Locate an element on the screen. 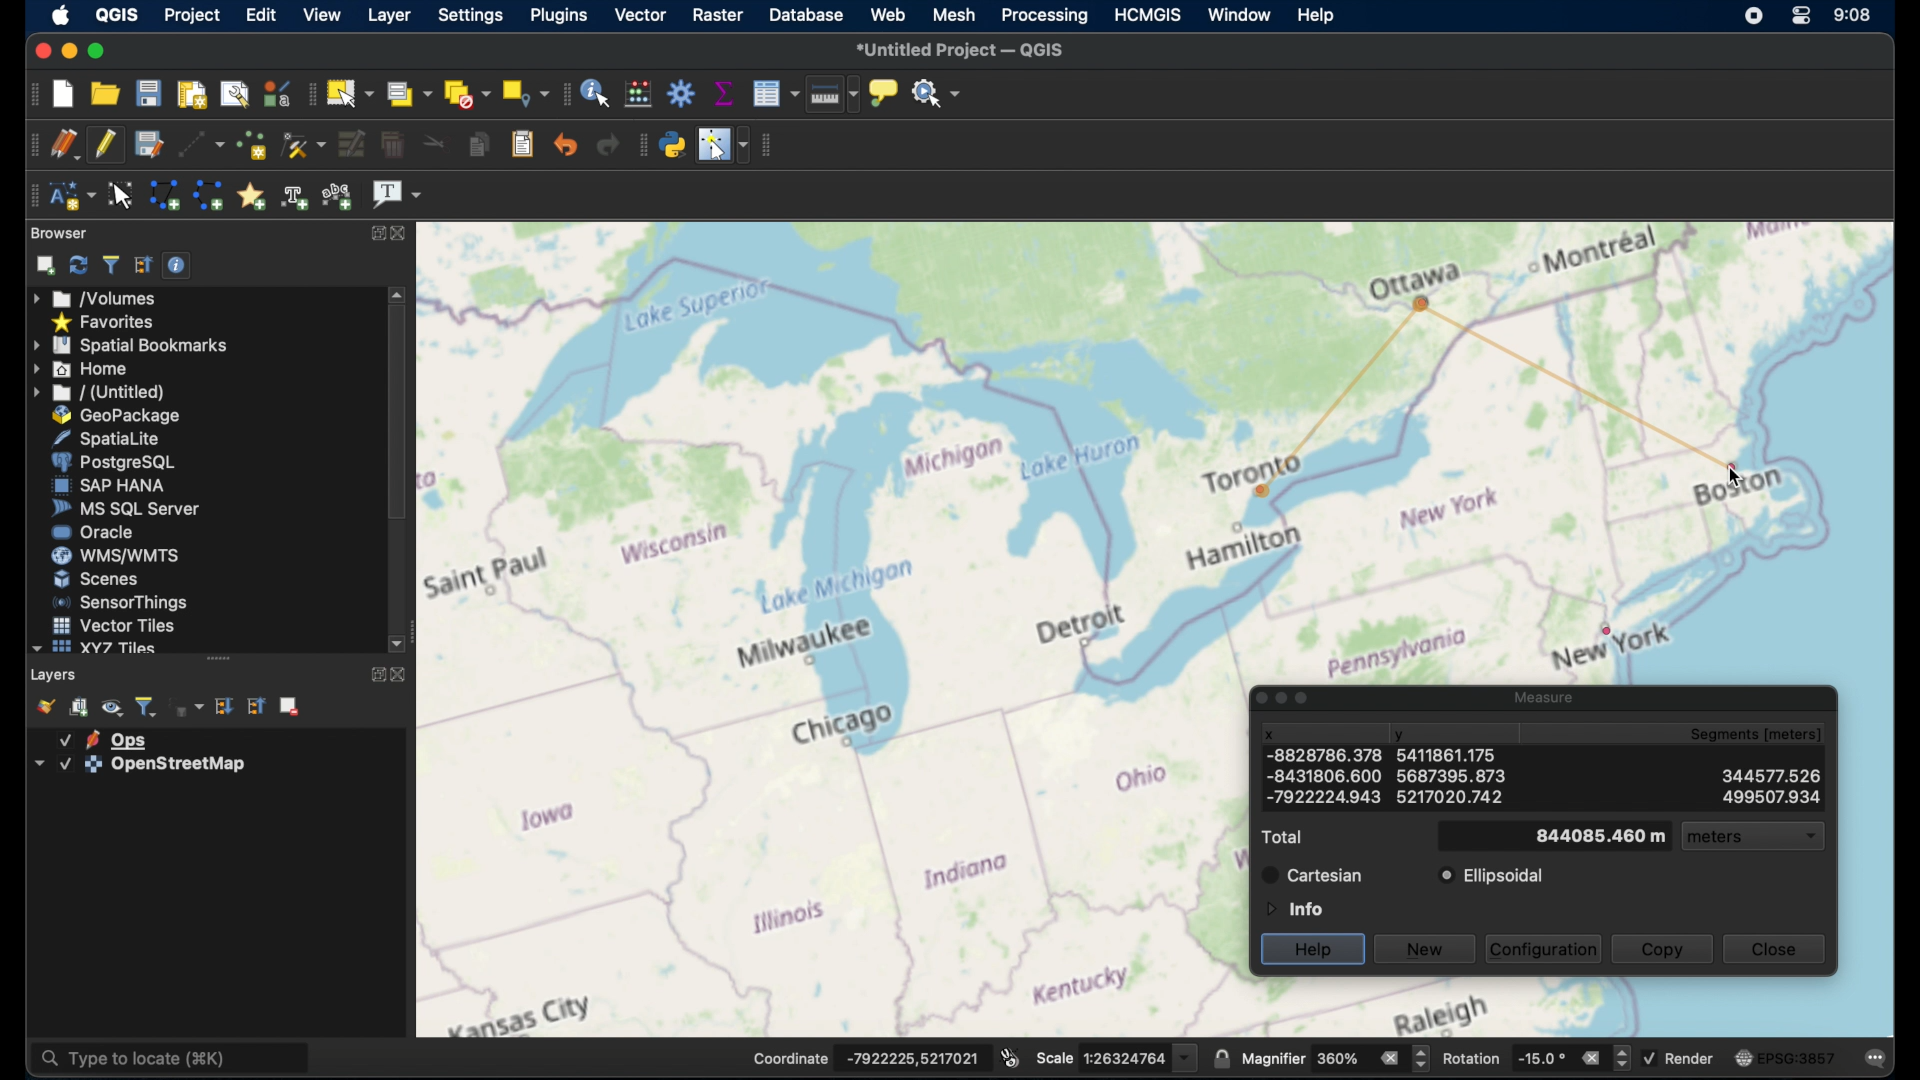 Image resolution: width=1920 pixels, height=1080 pixels. help is located at coordinates (1312, 950).